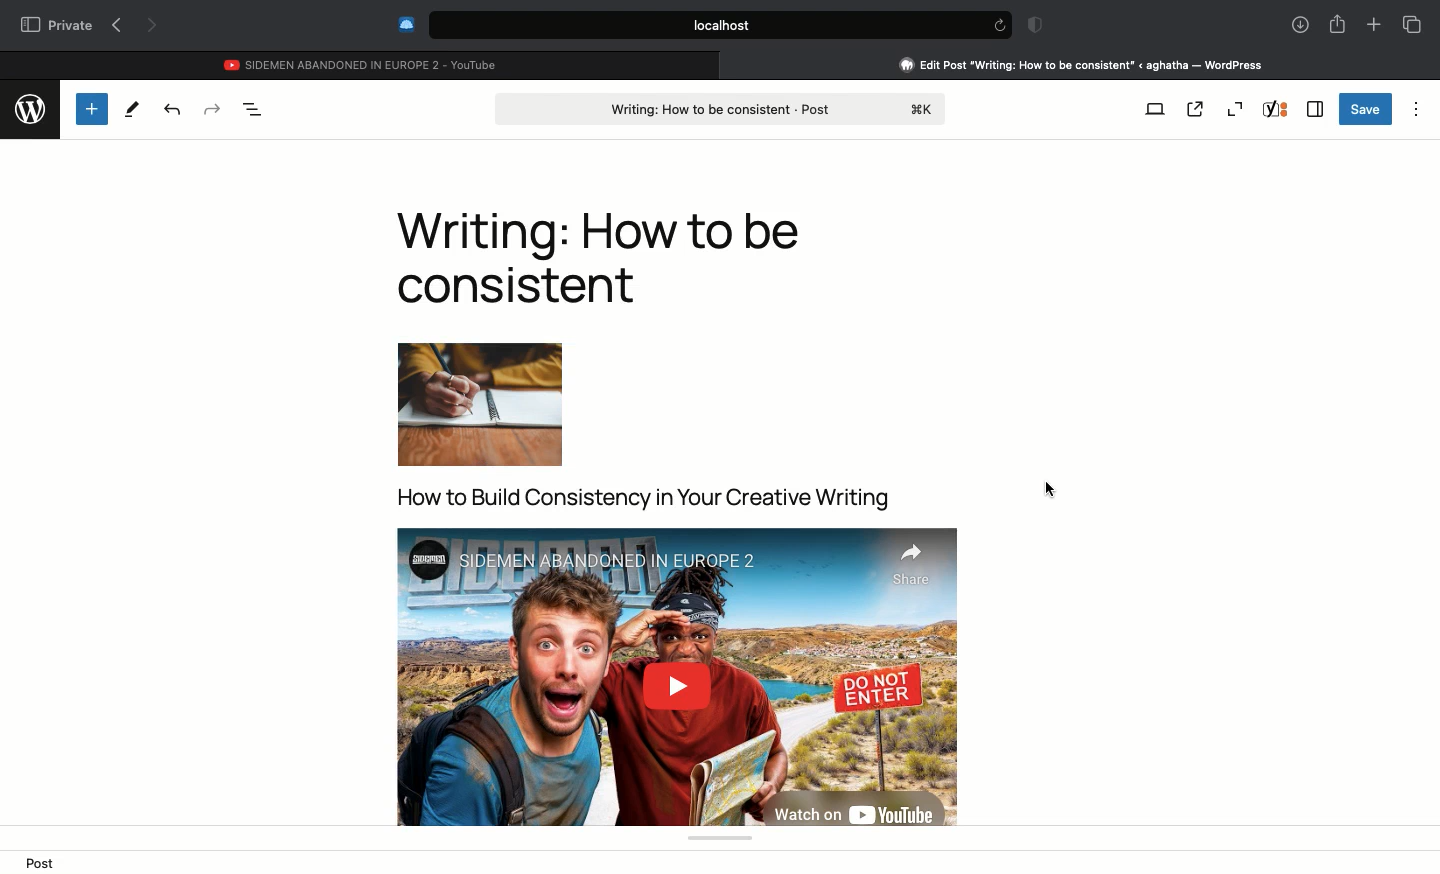 This screenshot has width=1440, height=874. Describe the element at coordinates (1366, 109) in the screenshot. I see `Save` at that location.